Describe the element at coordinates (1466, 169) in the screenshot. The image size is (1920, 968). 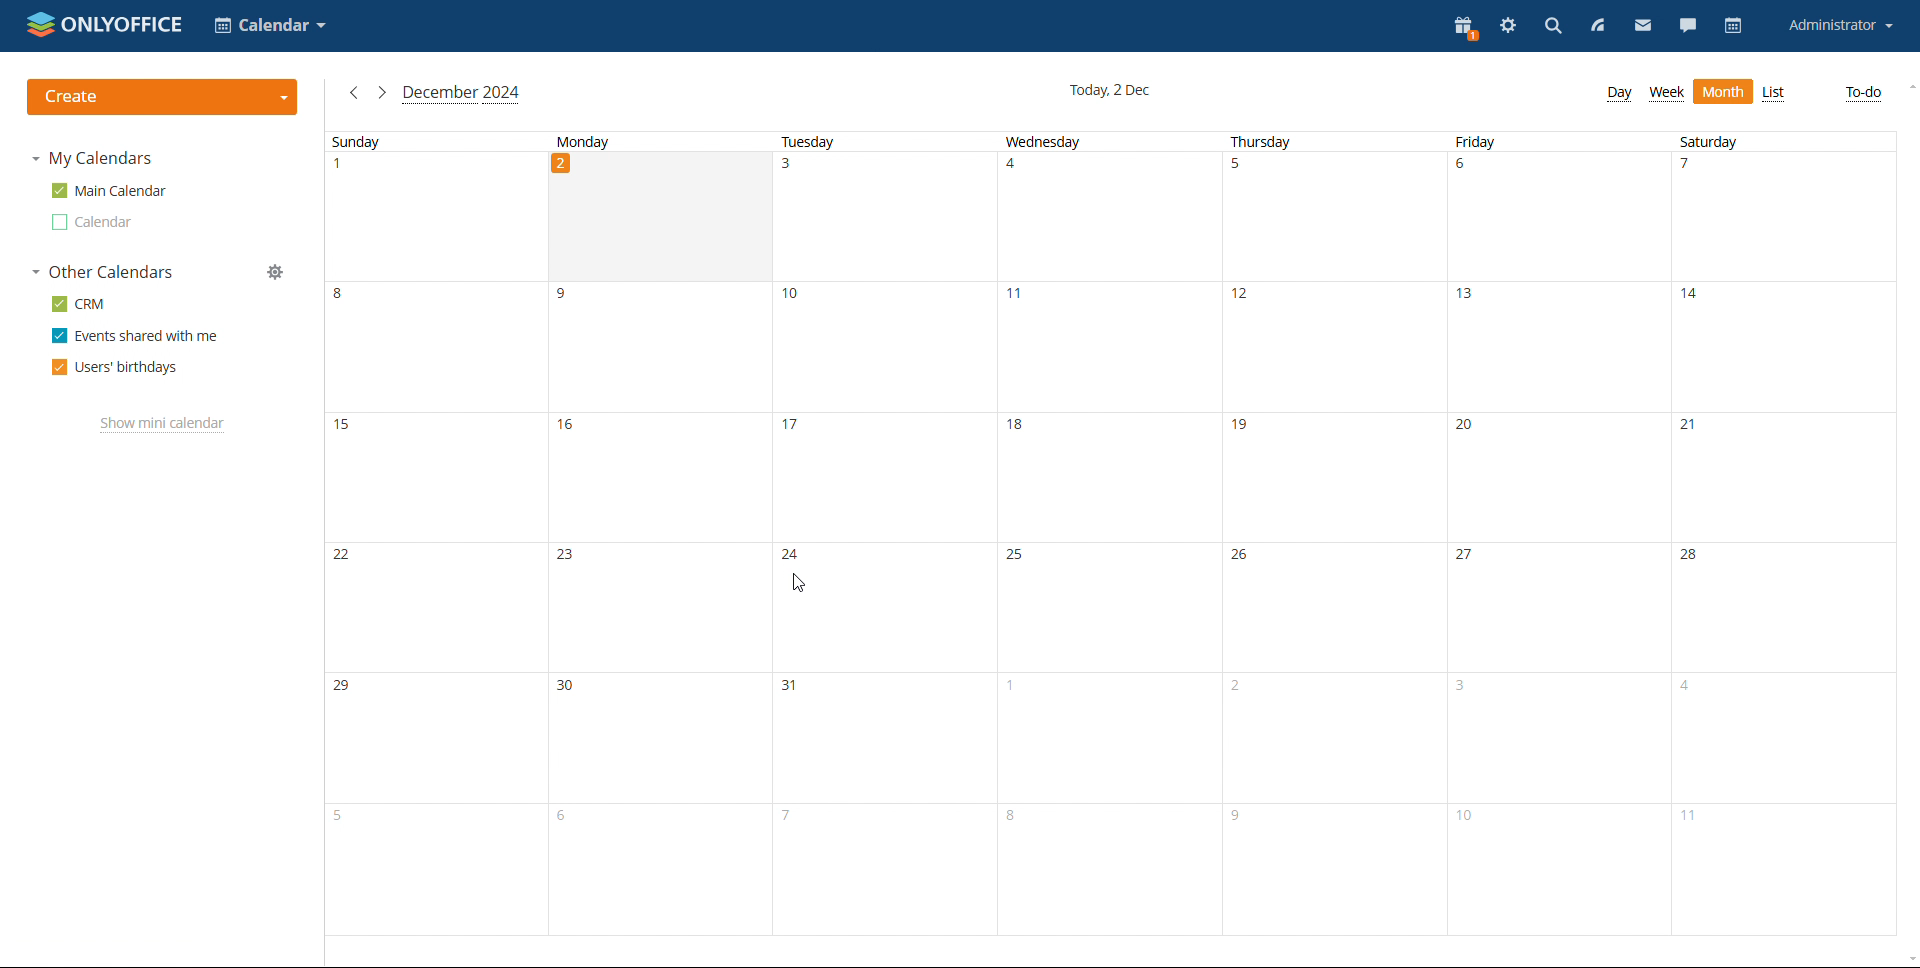
I see `6` at that location.